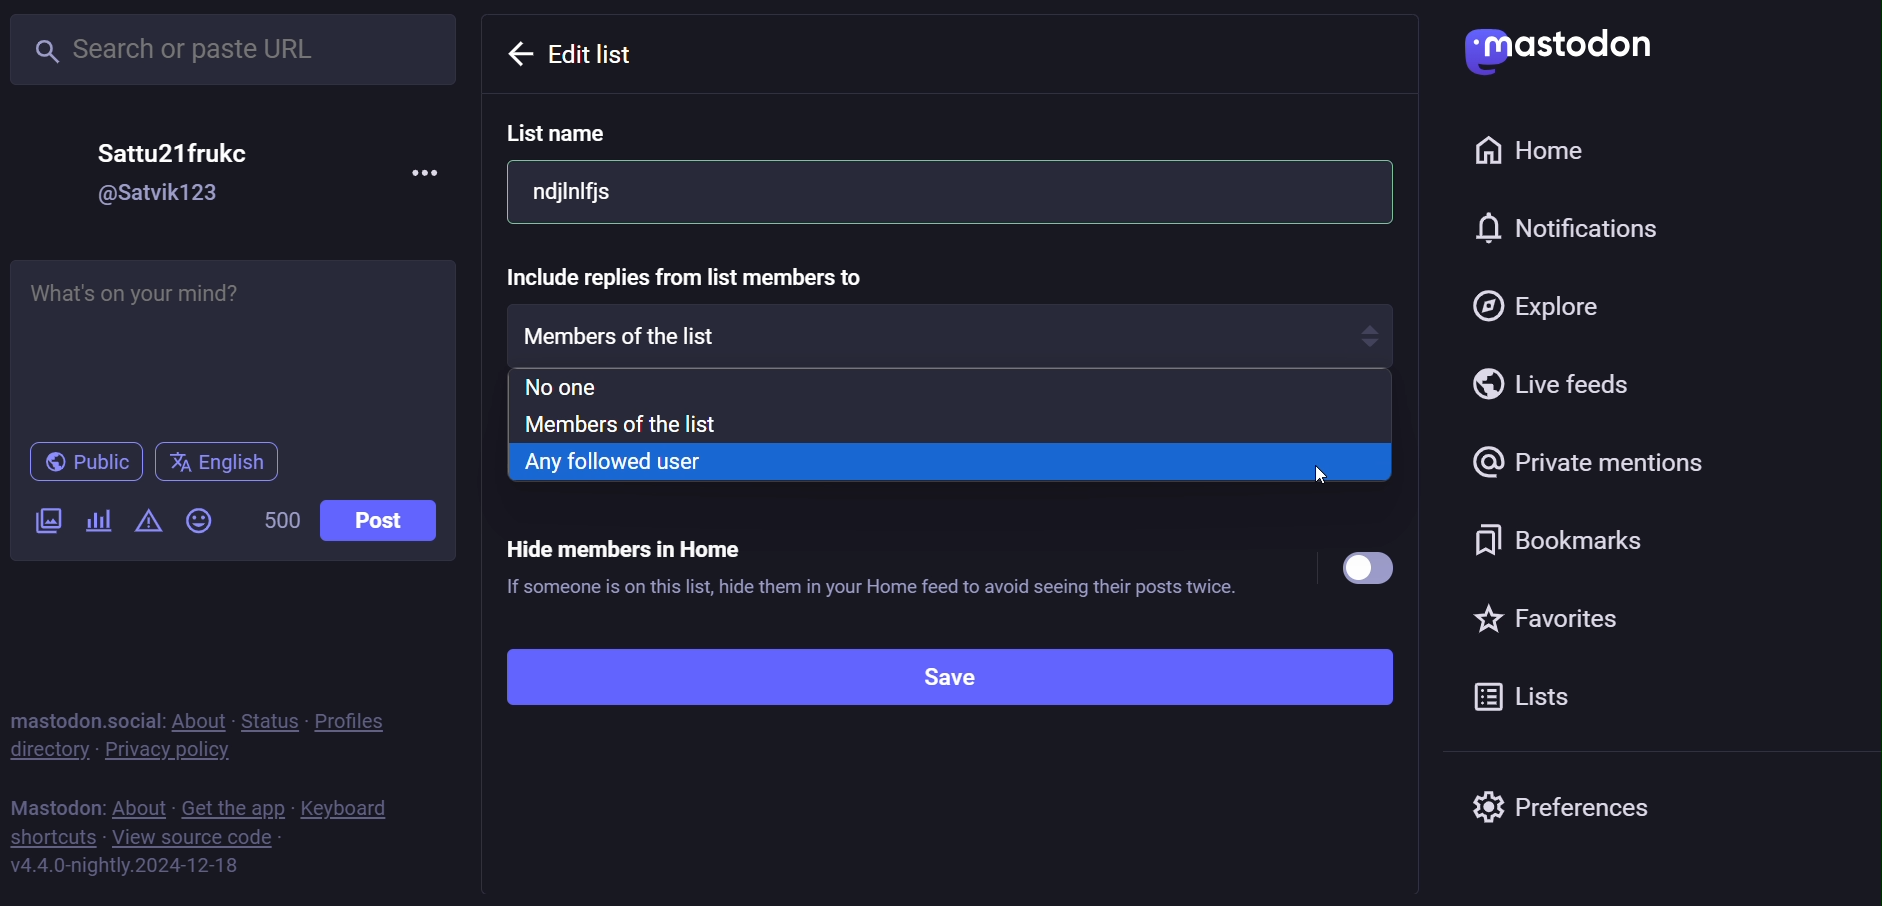  Describe the element at coordinates (579, 50) in the screenshot. I see `Edit list` at that location.